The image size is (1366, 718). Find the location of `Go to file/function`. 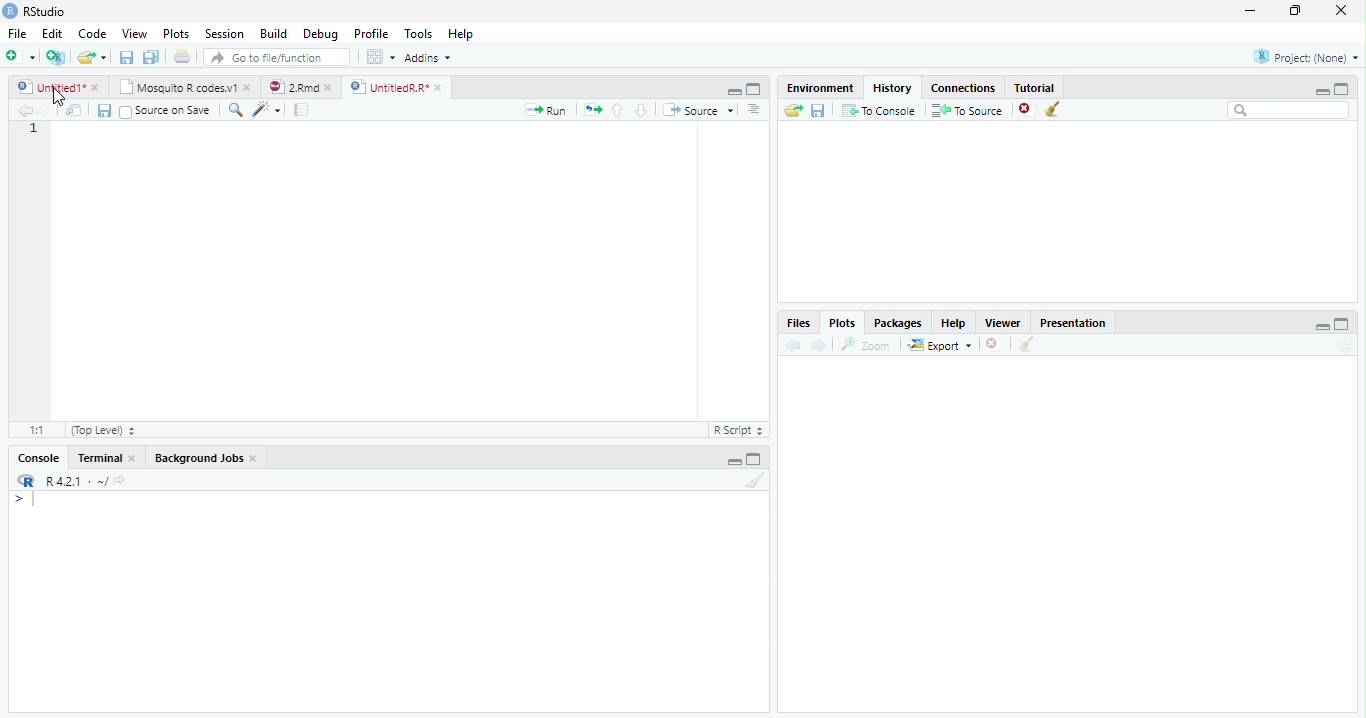

Go to file/function is located at coordinates (277, 58).